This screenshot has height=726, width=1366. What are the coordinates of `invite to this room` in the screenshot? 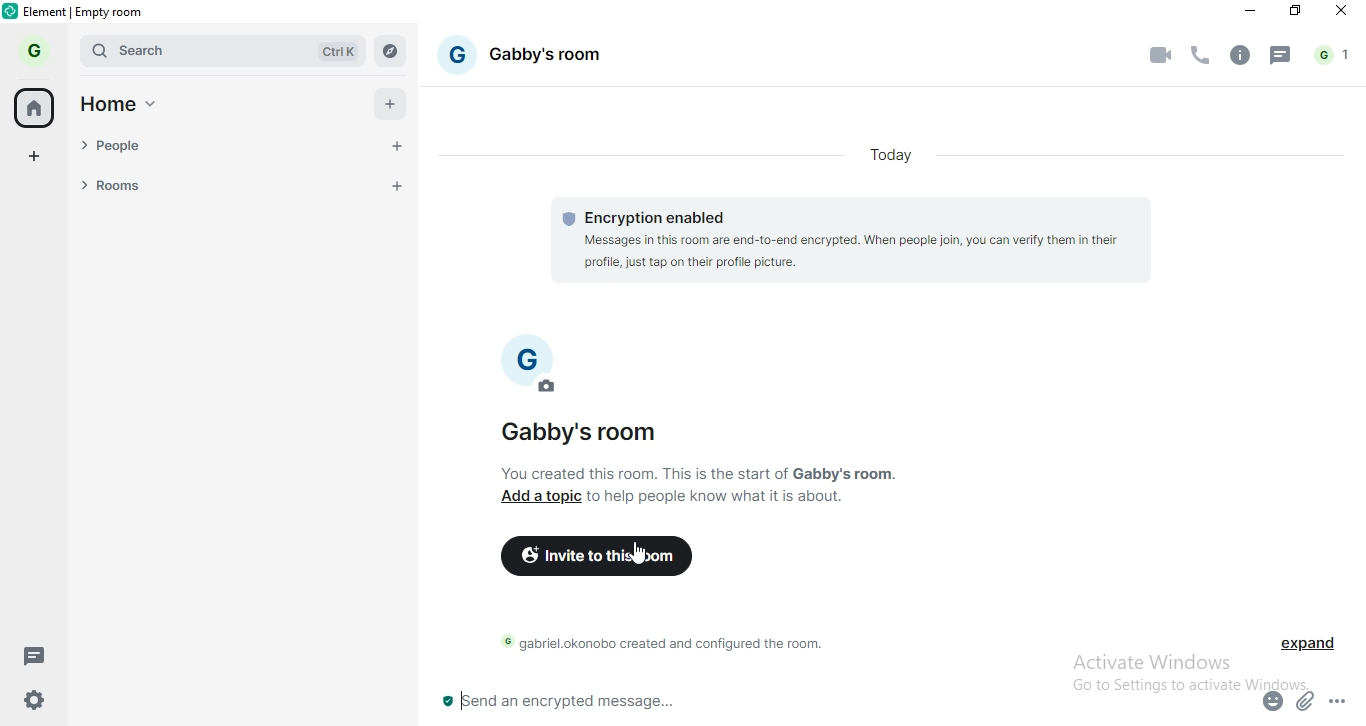 It's located at (553, 562).